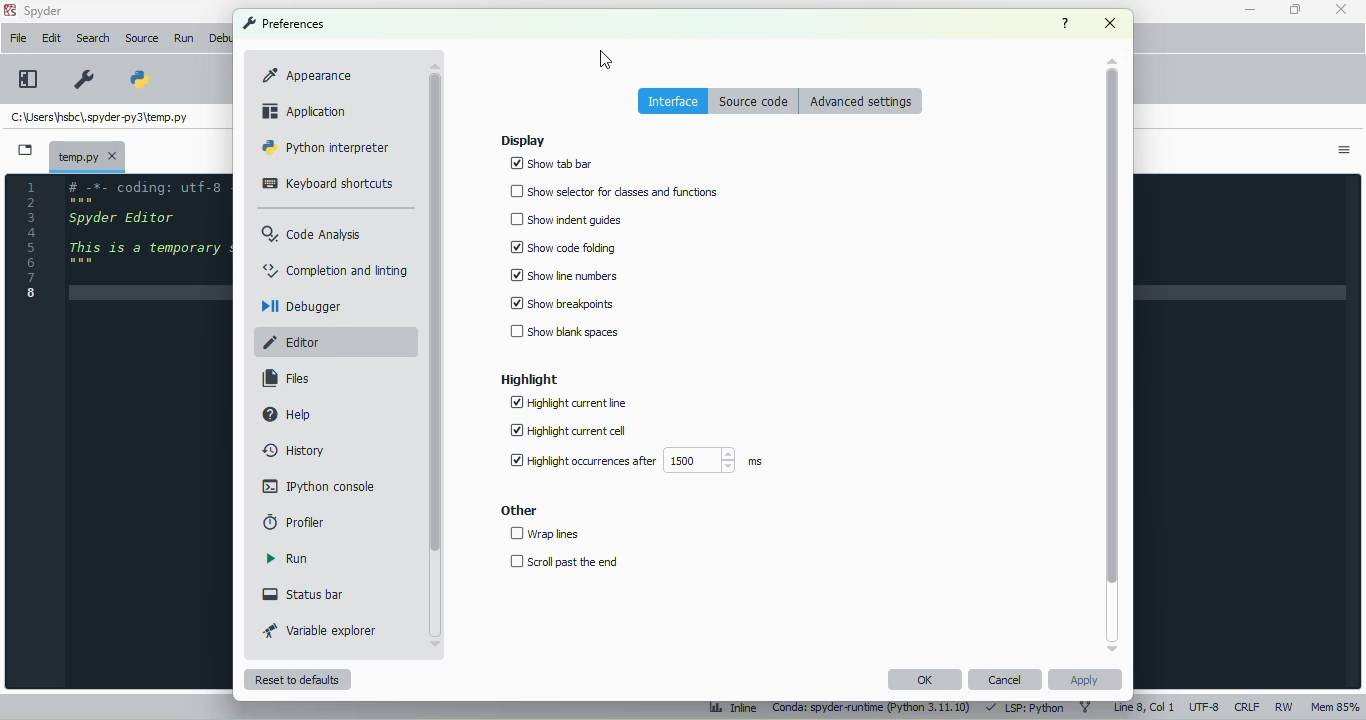  What do you see at coordinates (435, 354) in the screenshot?
I see `vertical scroll bar` at bounding box center [435, 354].